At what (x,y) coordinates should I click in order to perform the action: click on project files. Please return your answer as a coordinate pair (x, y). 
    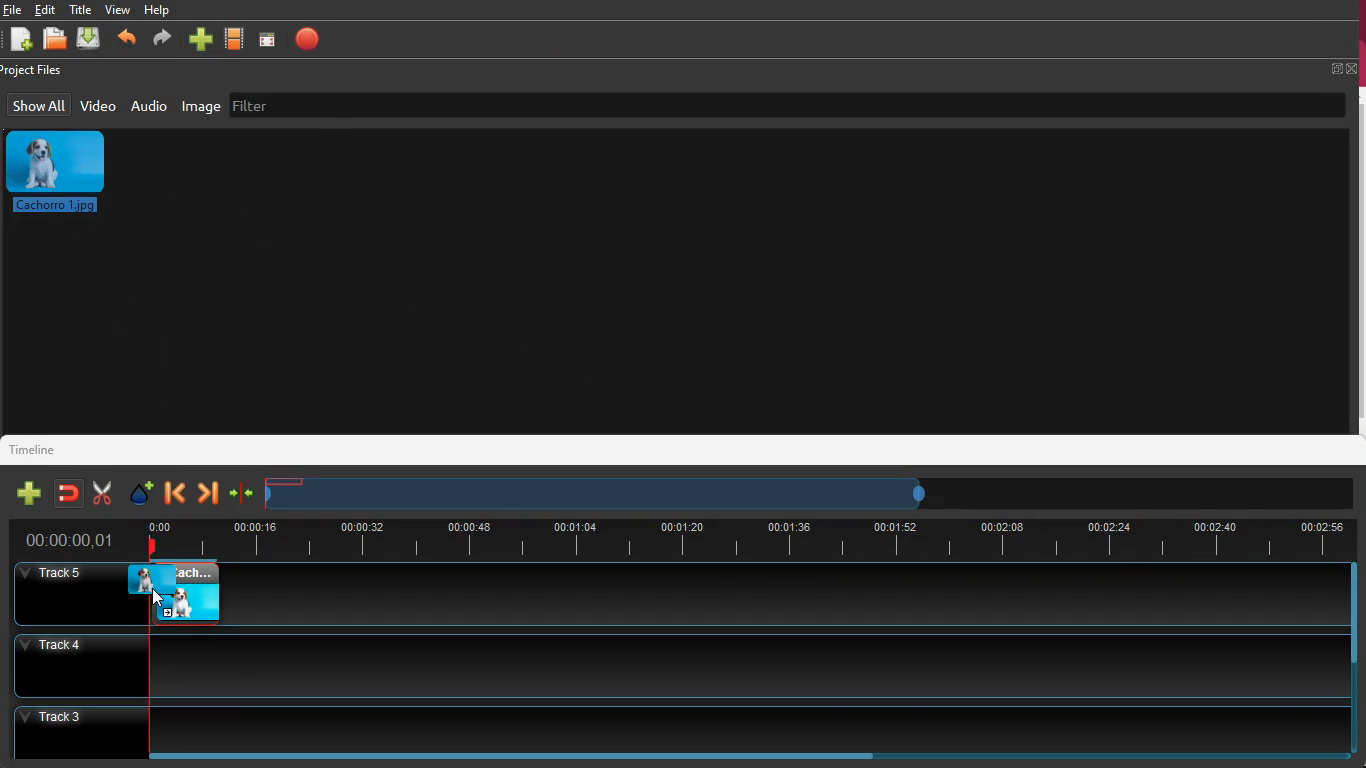
    Looking at the image, I should click on (40, 70).